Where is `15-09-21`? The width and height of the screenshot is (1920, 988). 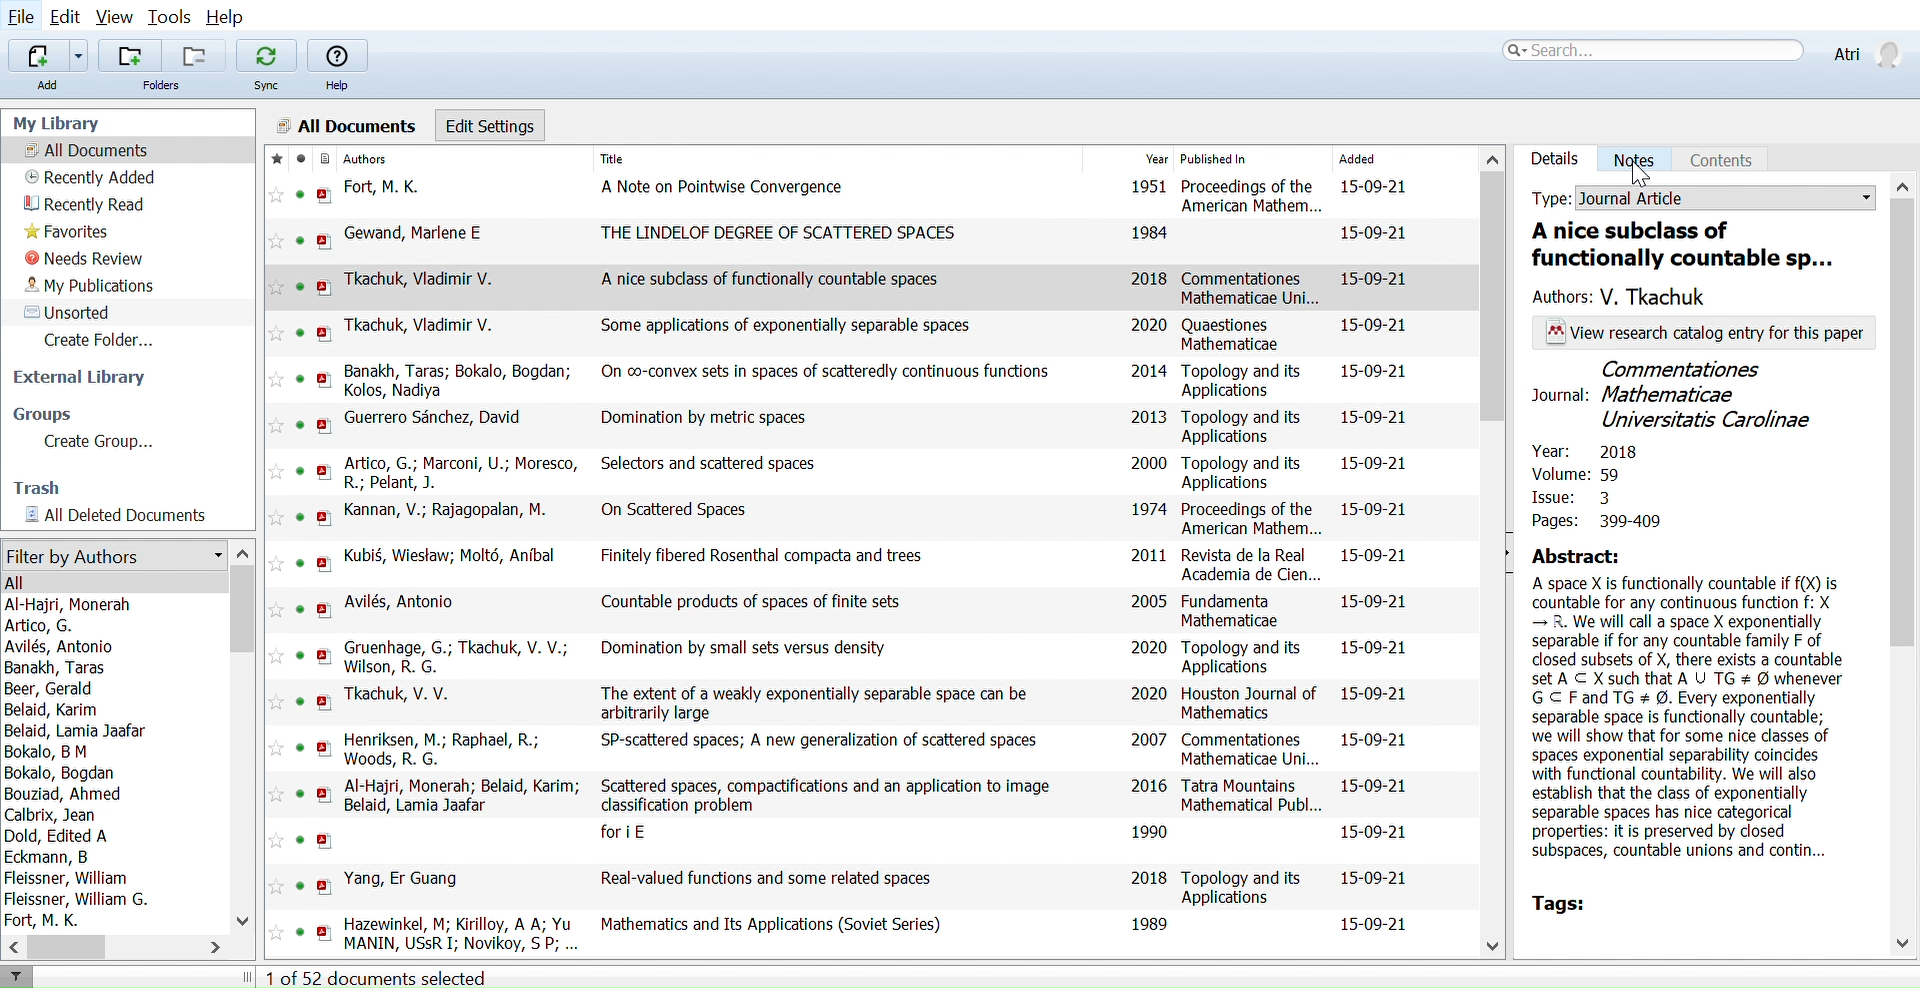
15-09-21 is located at coordinates (1375, 832).